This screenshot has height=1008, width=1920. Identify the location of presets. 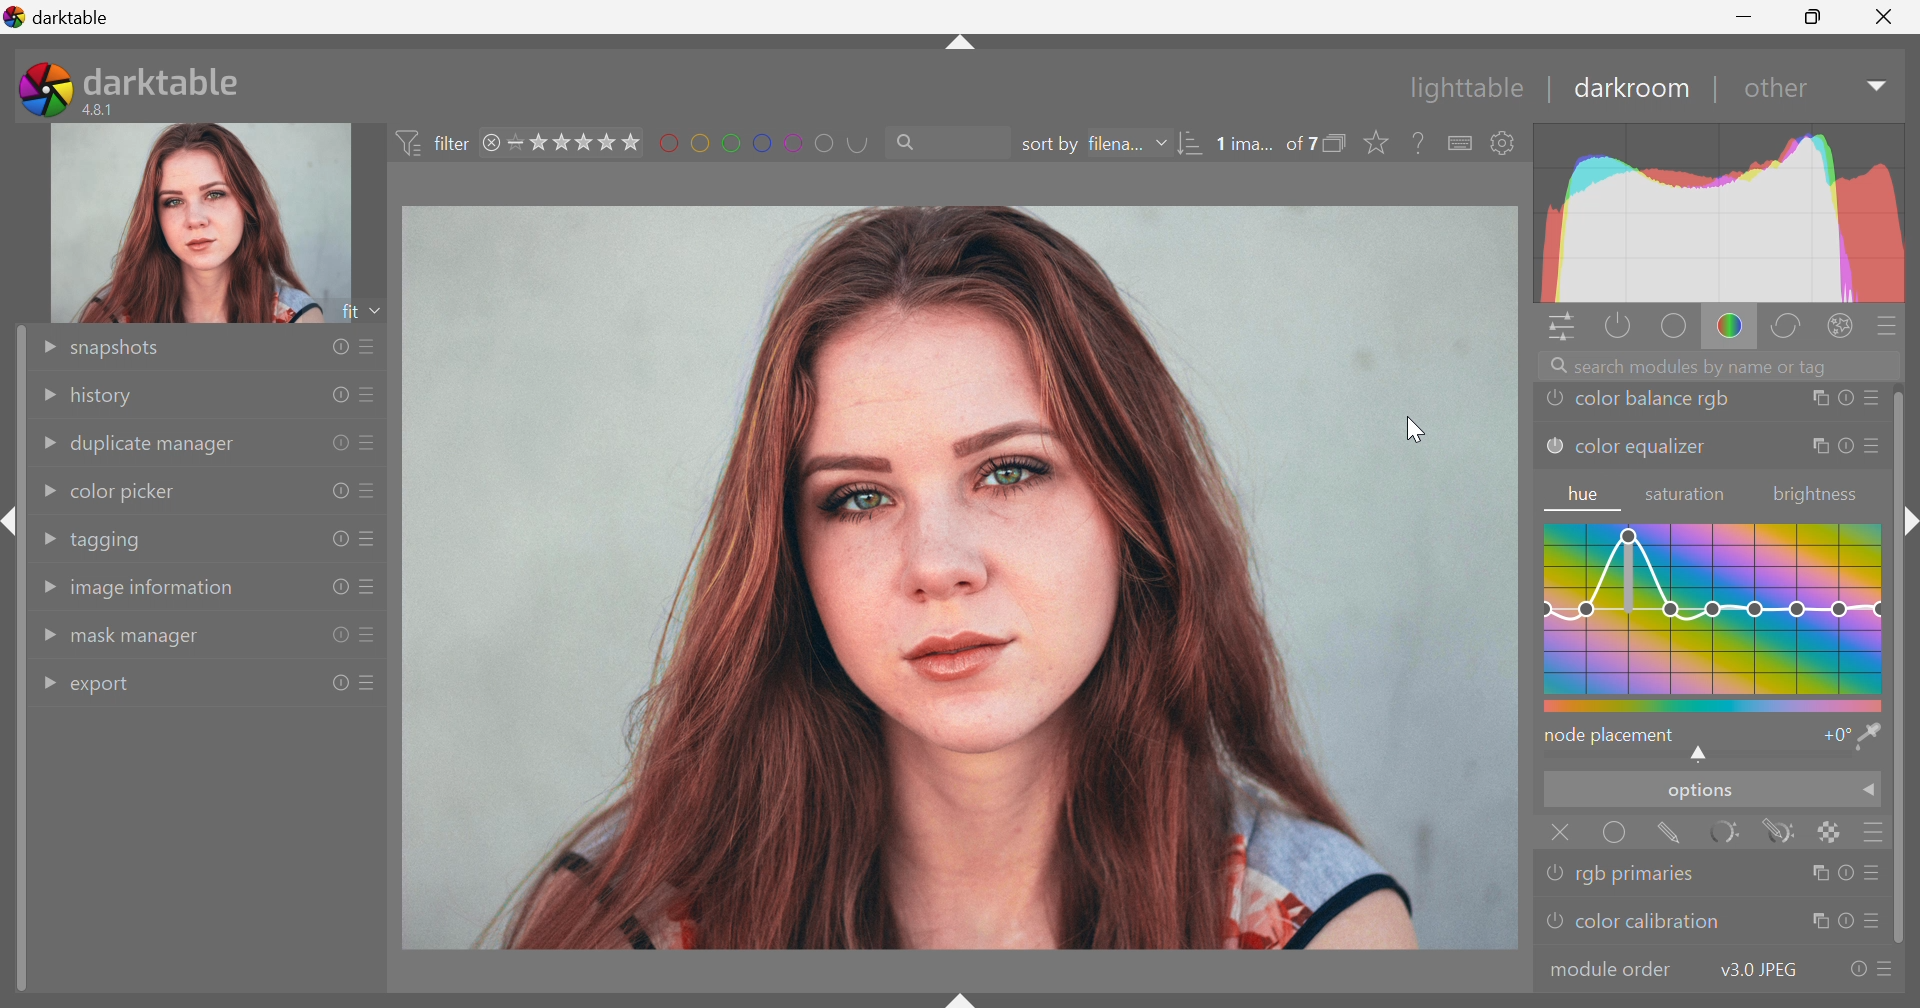
(370, 442).